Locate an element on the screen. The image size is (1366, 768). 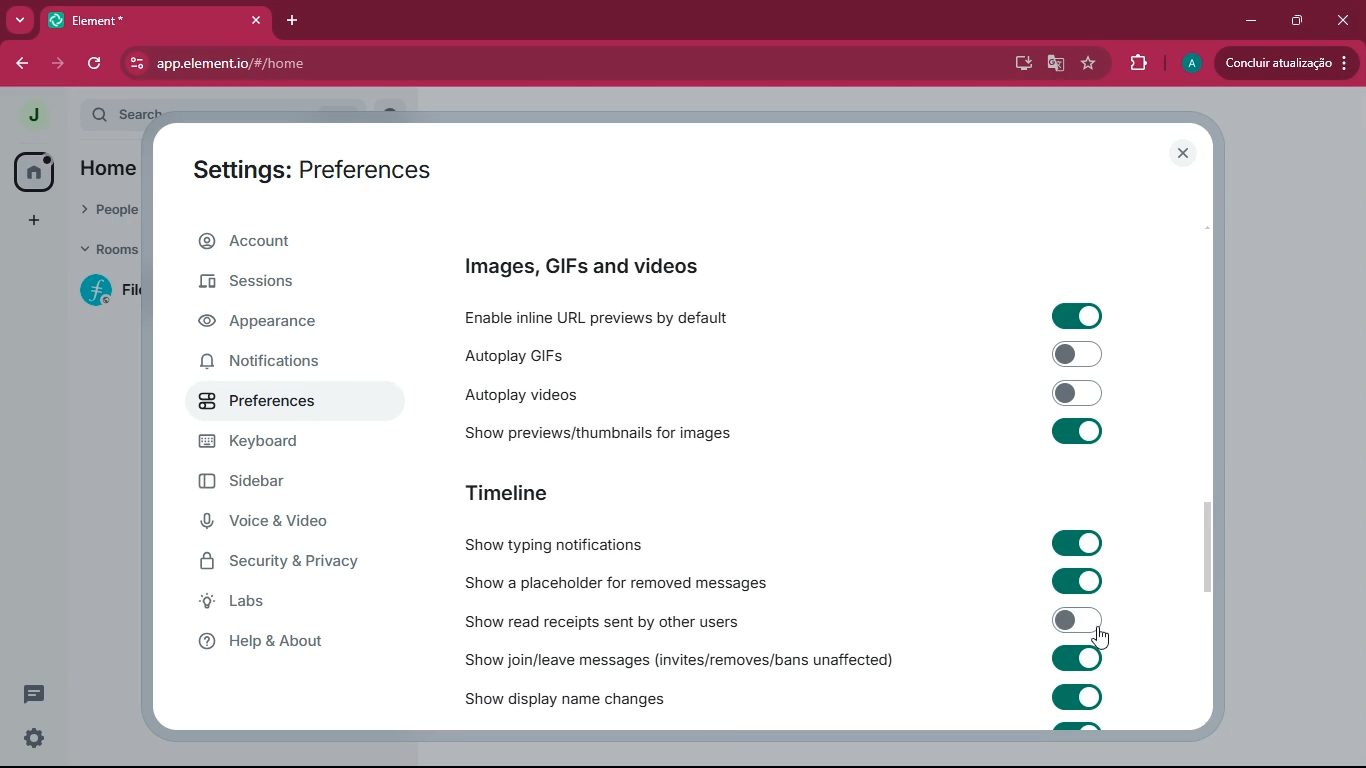
settings: preferences is located at coordinates (309, 171).